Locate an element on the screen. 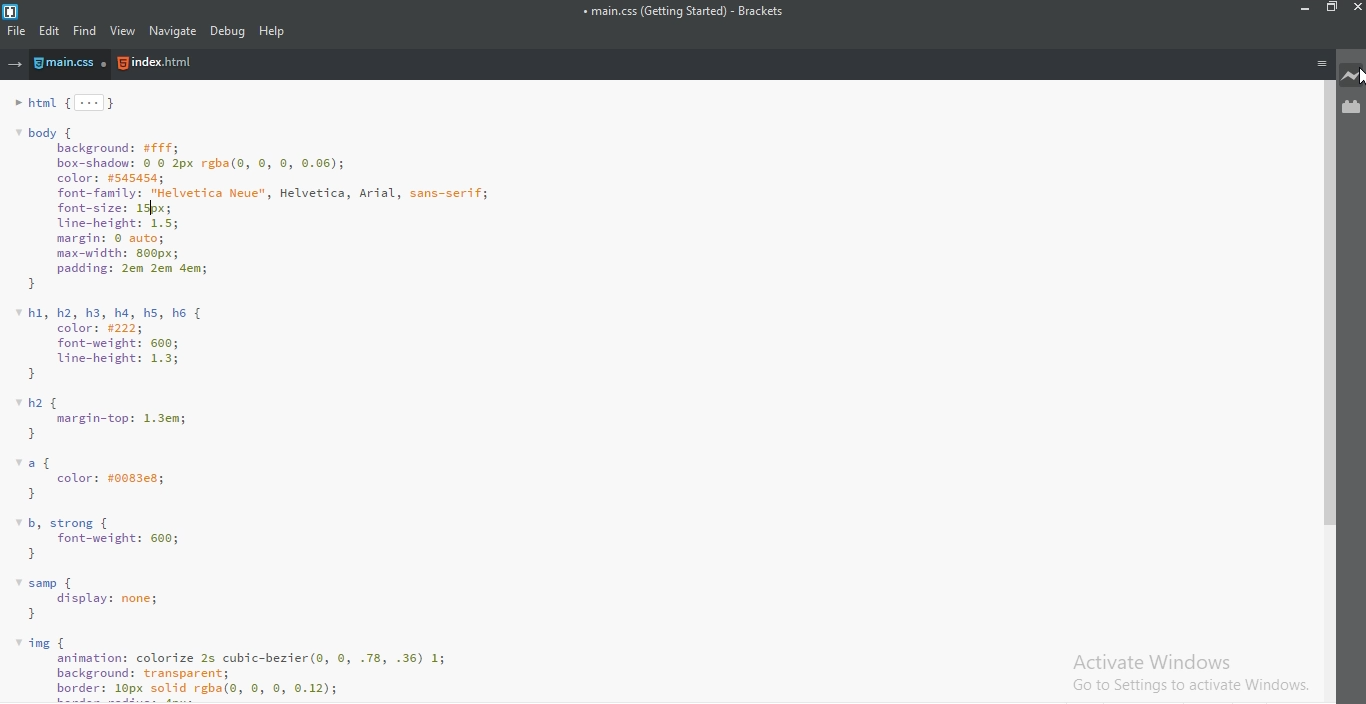  Index.html is located at coordinates (156, 64).